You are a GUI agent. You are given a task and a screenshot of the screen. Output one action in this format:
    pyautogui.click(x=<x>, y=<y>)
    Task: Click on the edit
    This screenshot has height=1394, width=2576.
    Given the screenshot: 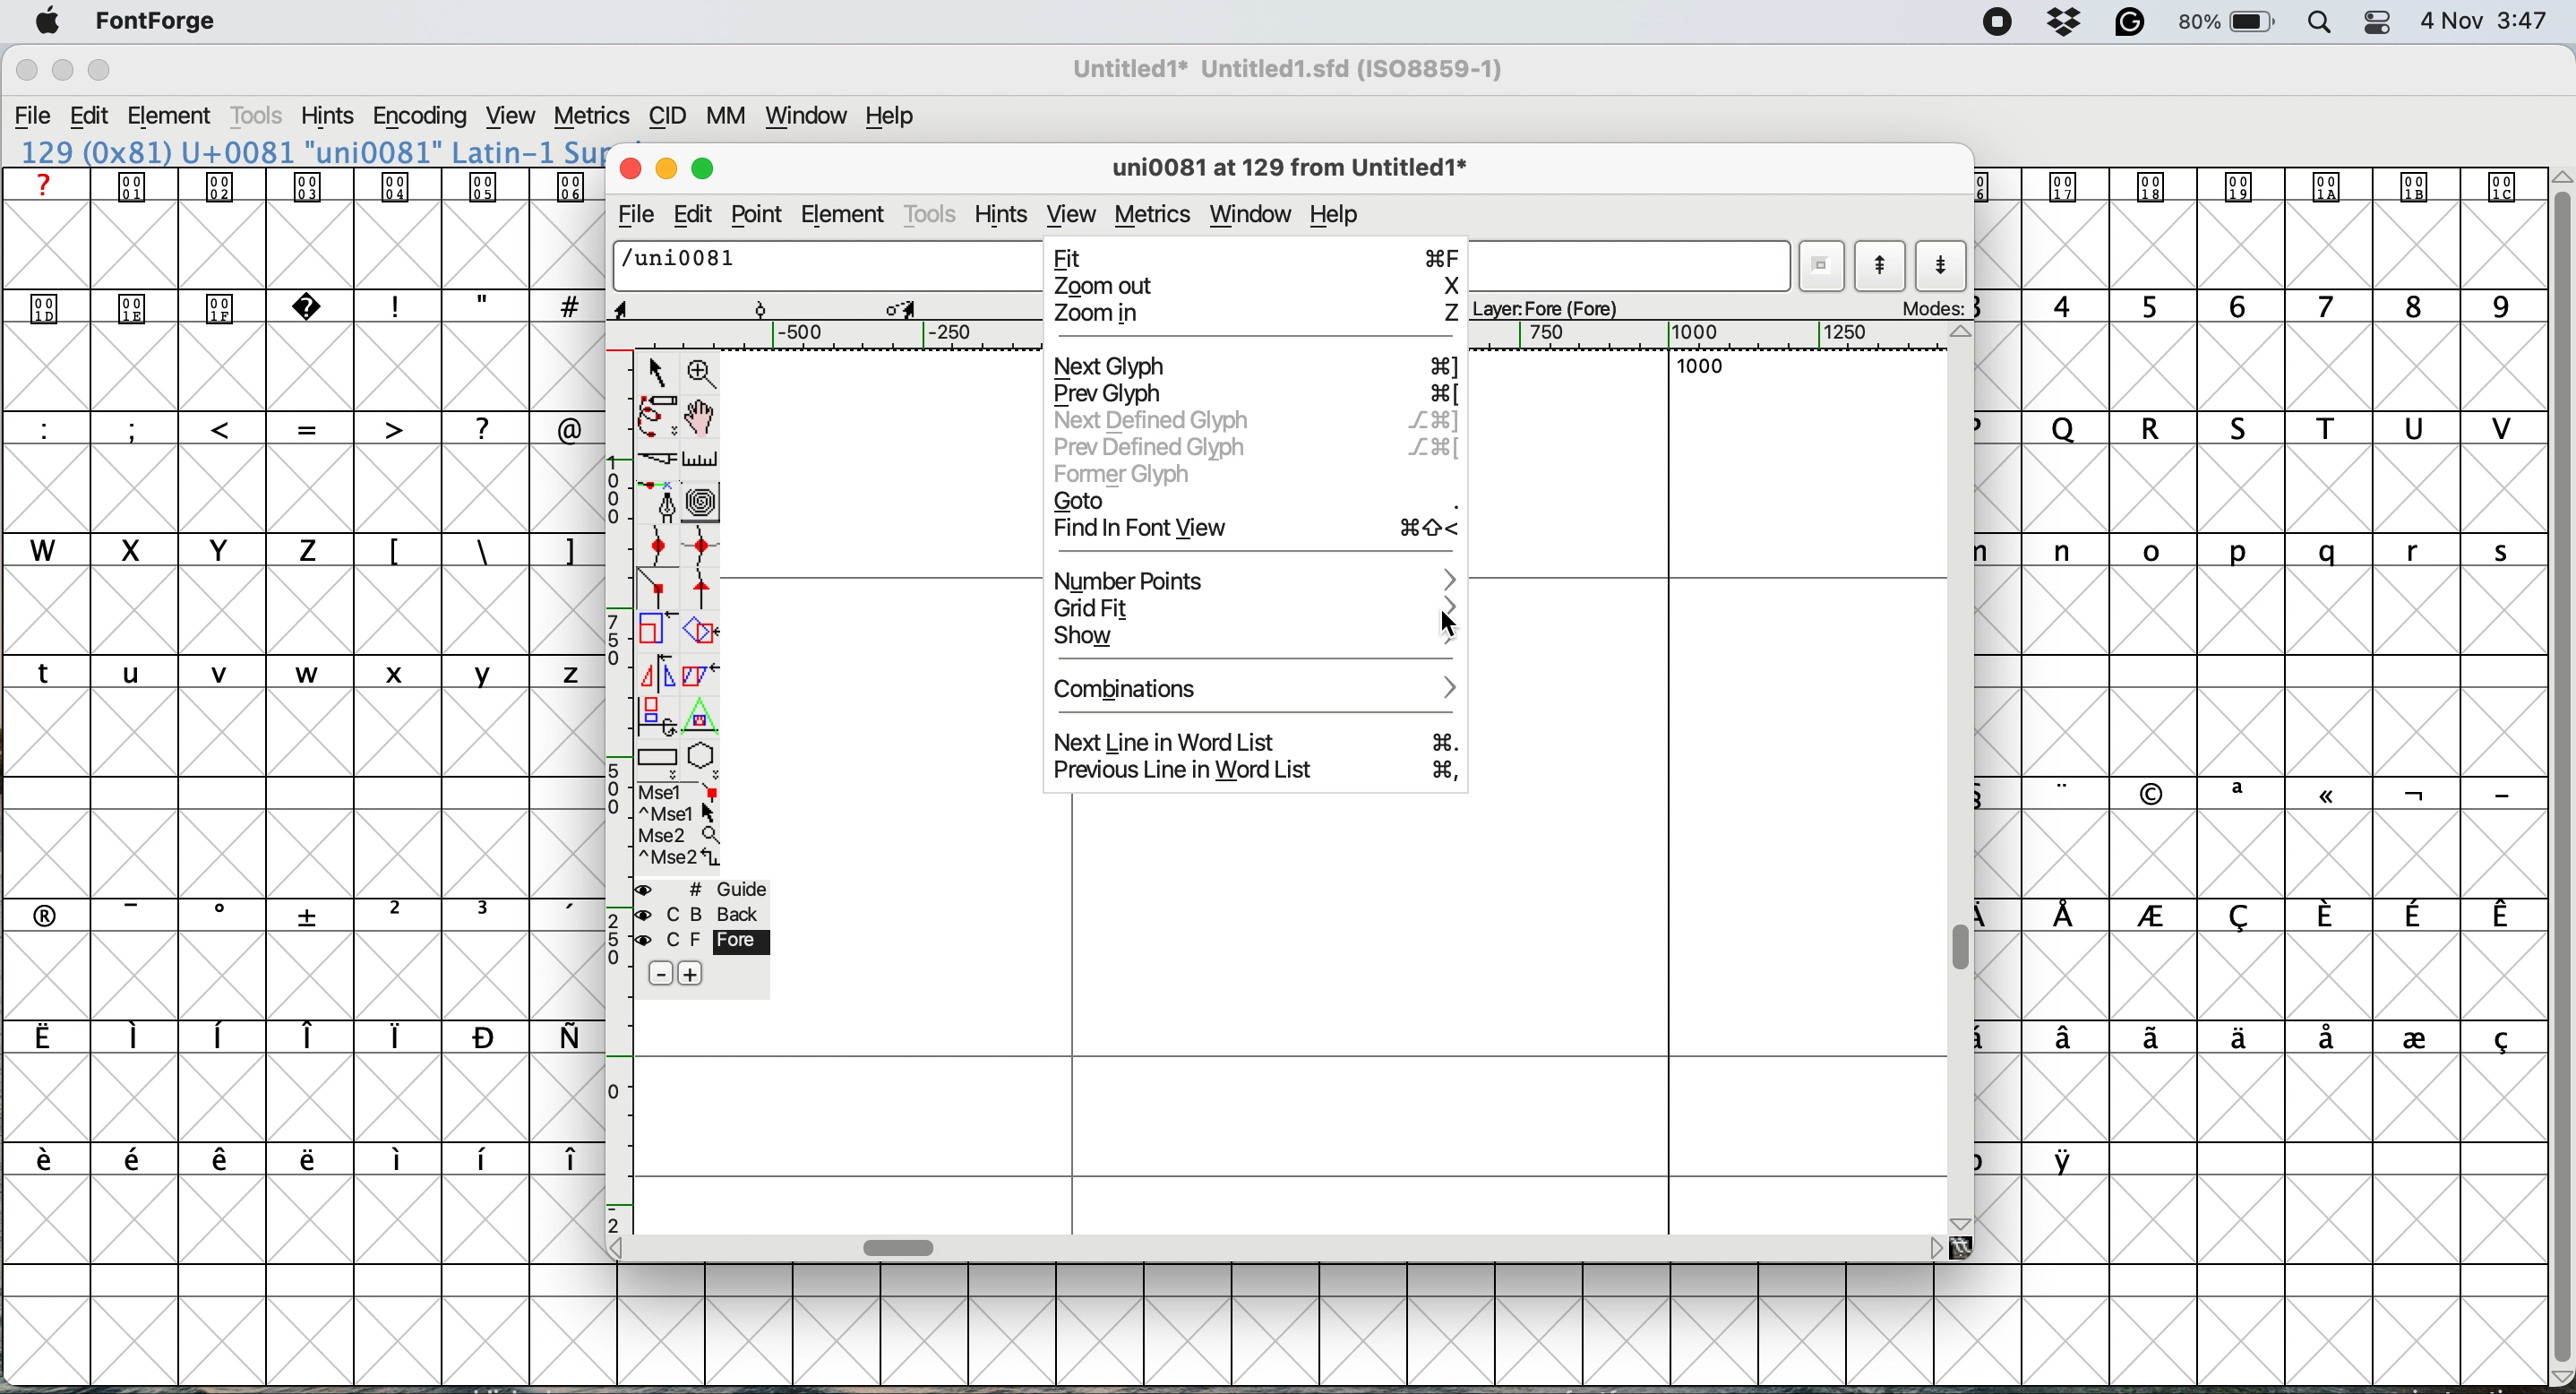 What is the action you would take?
    pyautogui.click(x=694, y=216)
    